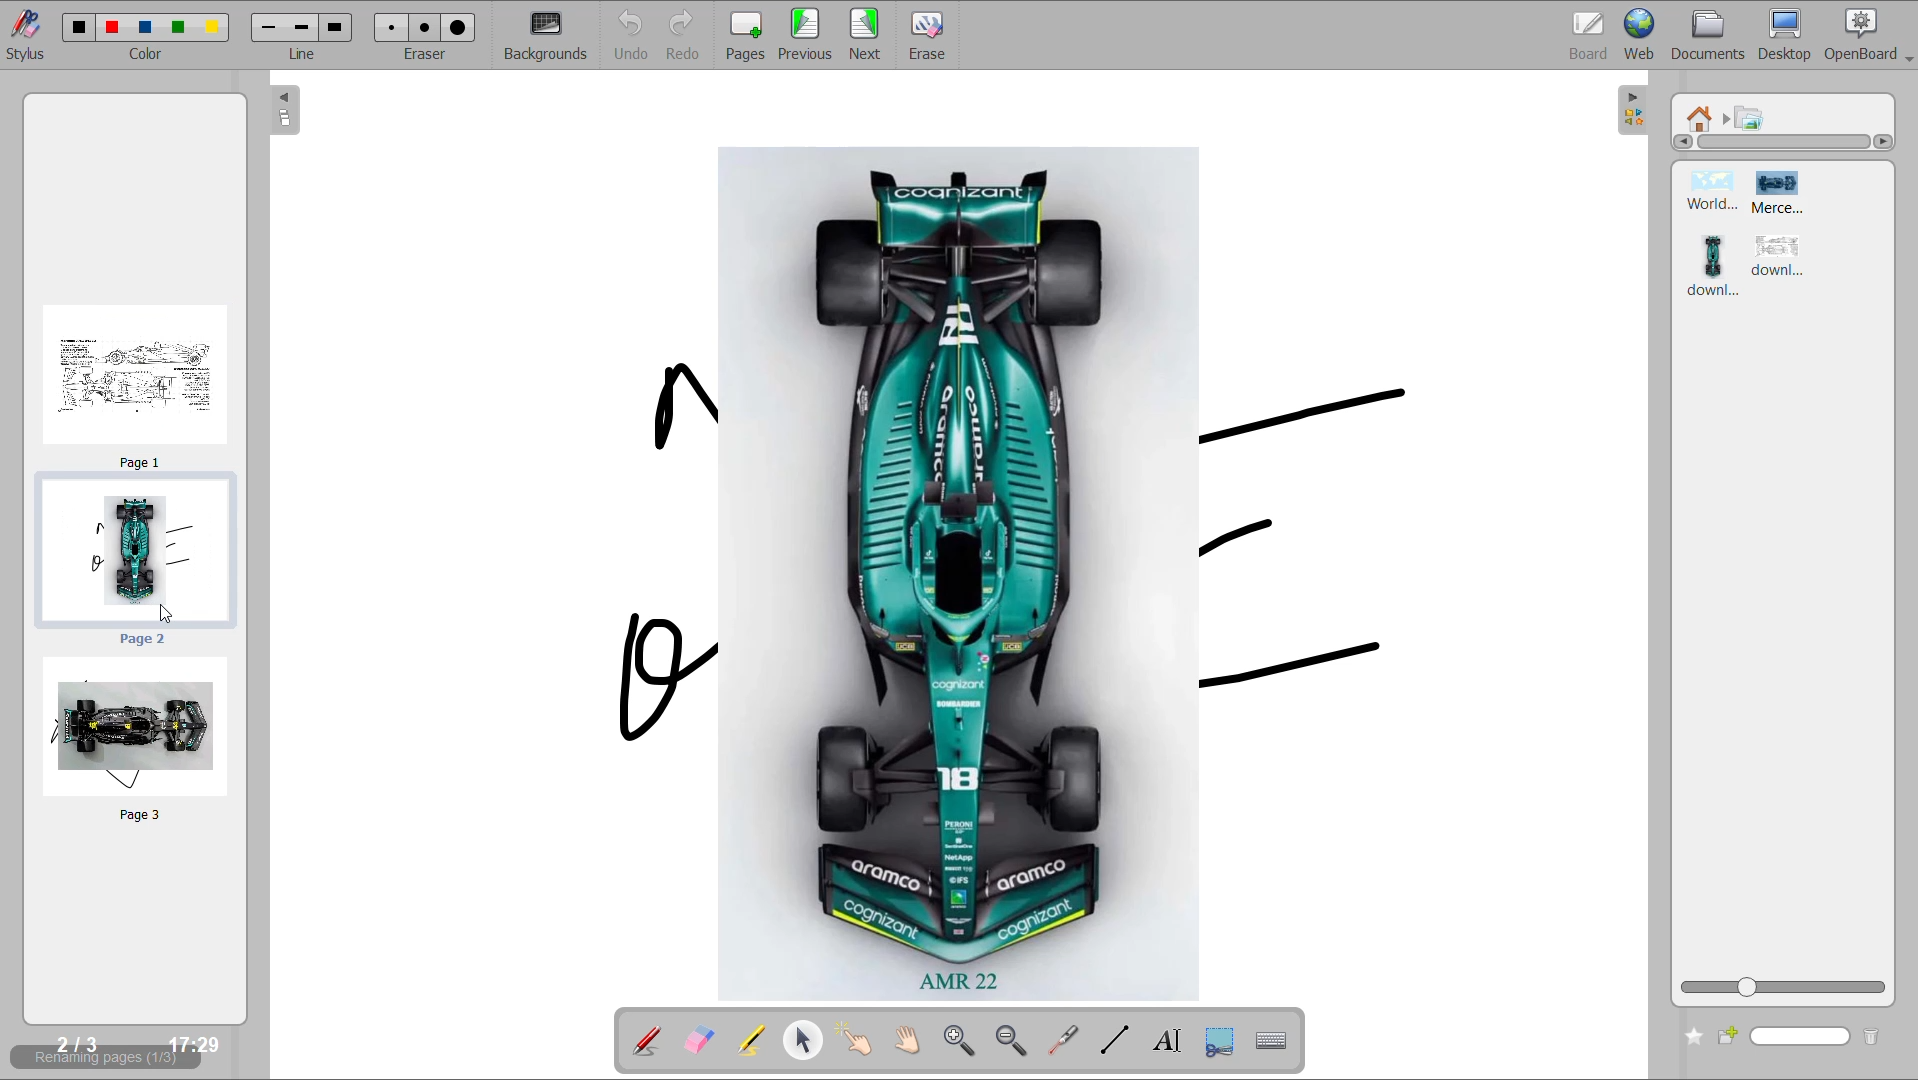 This screenshot has height=1080, width=1918. Describe the element at coordinates (1705, 118) in the screenshot. I see `root` at that location.